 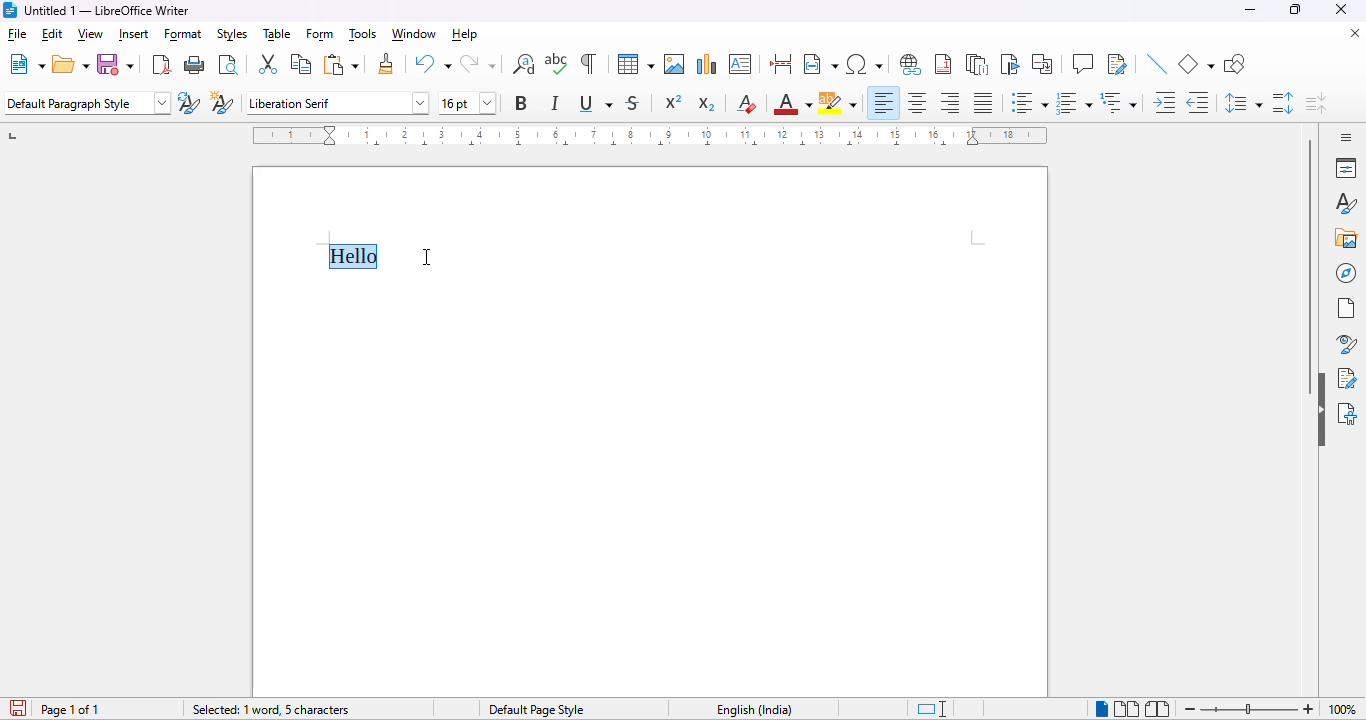 I want to click on cut, so click(x=269, y=65).